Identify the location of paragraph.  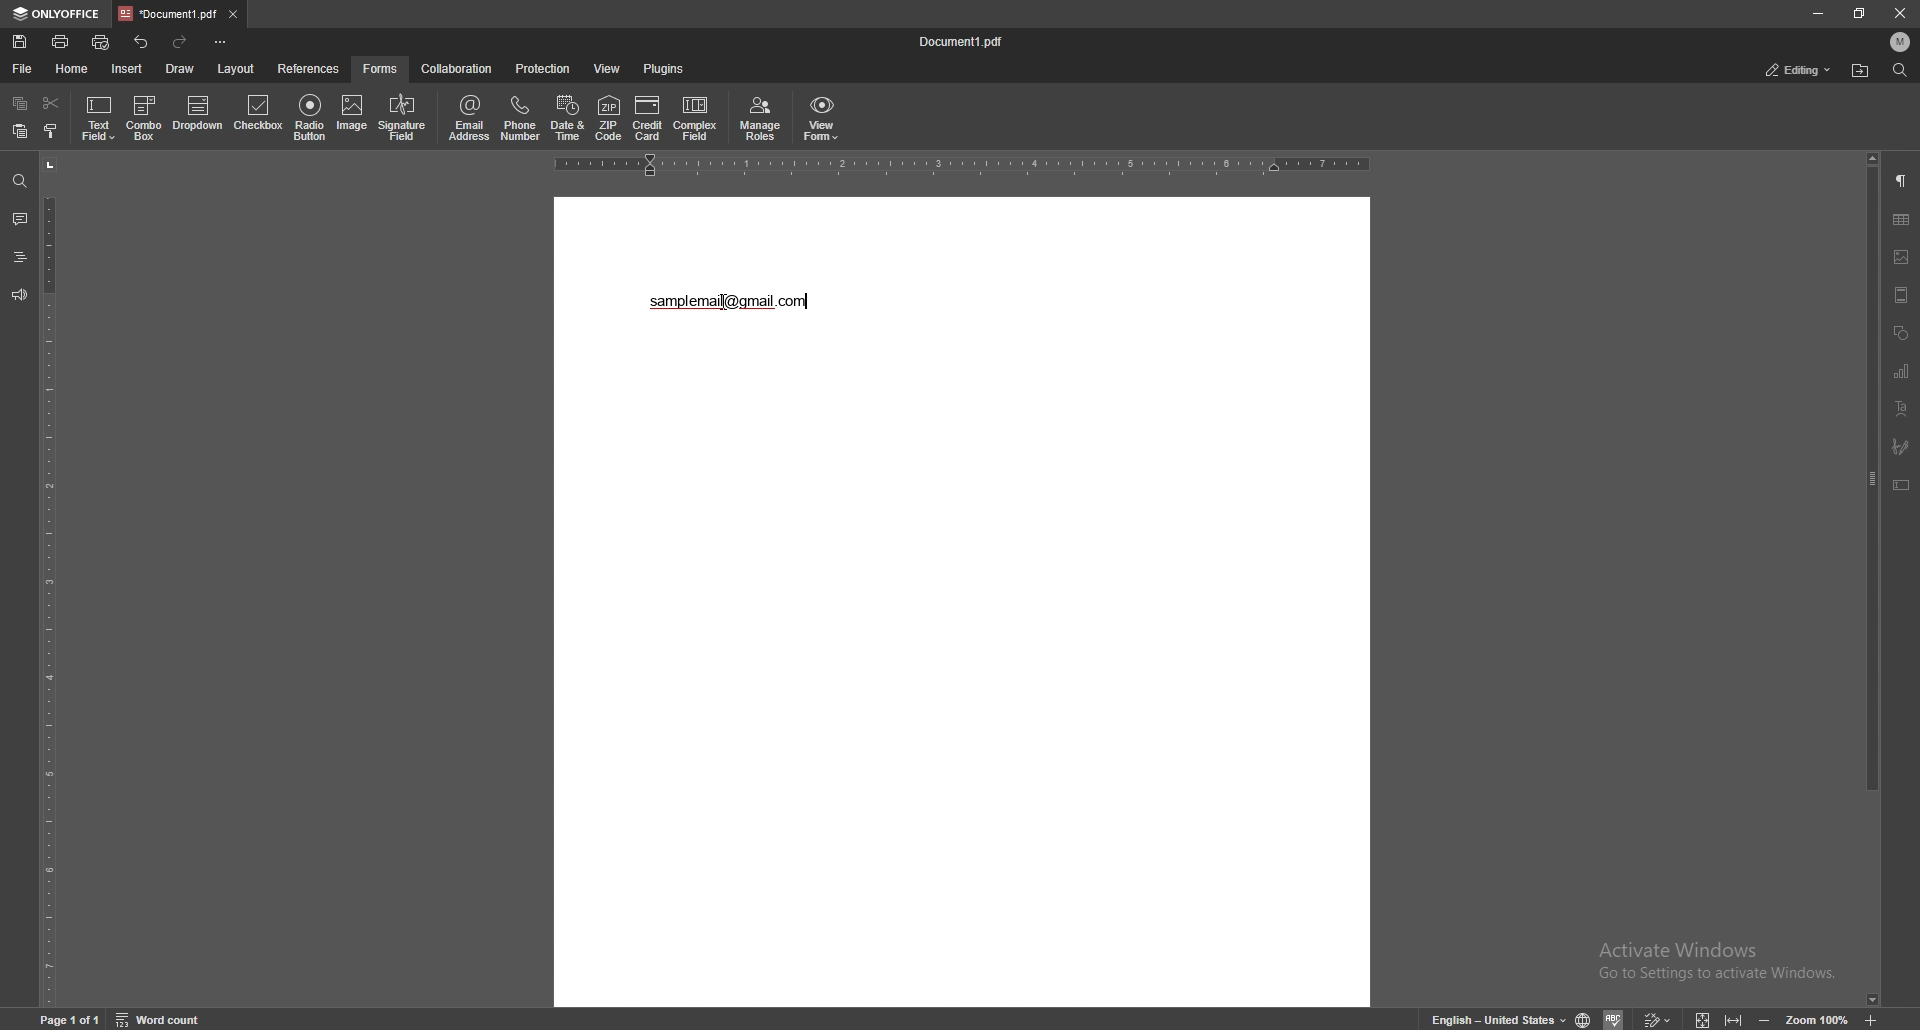
(1902, 179).